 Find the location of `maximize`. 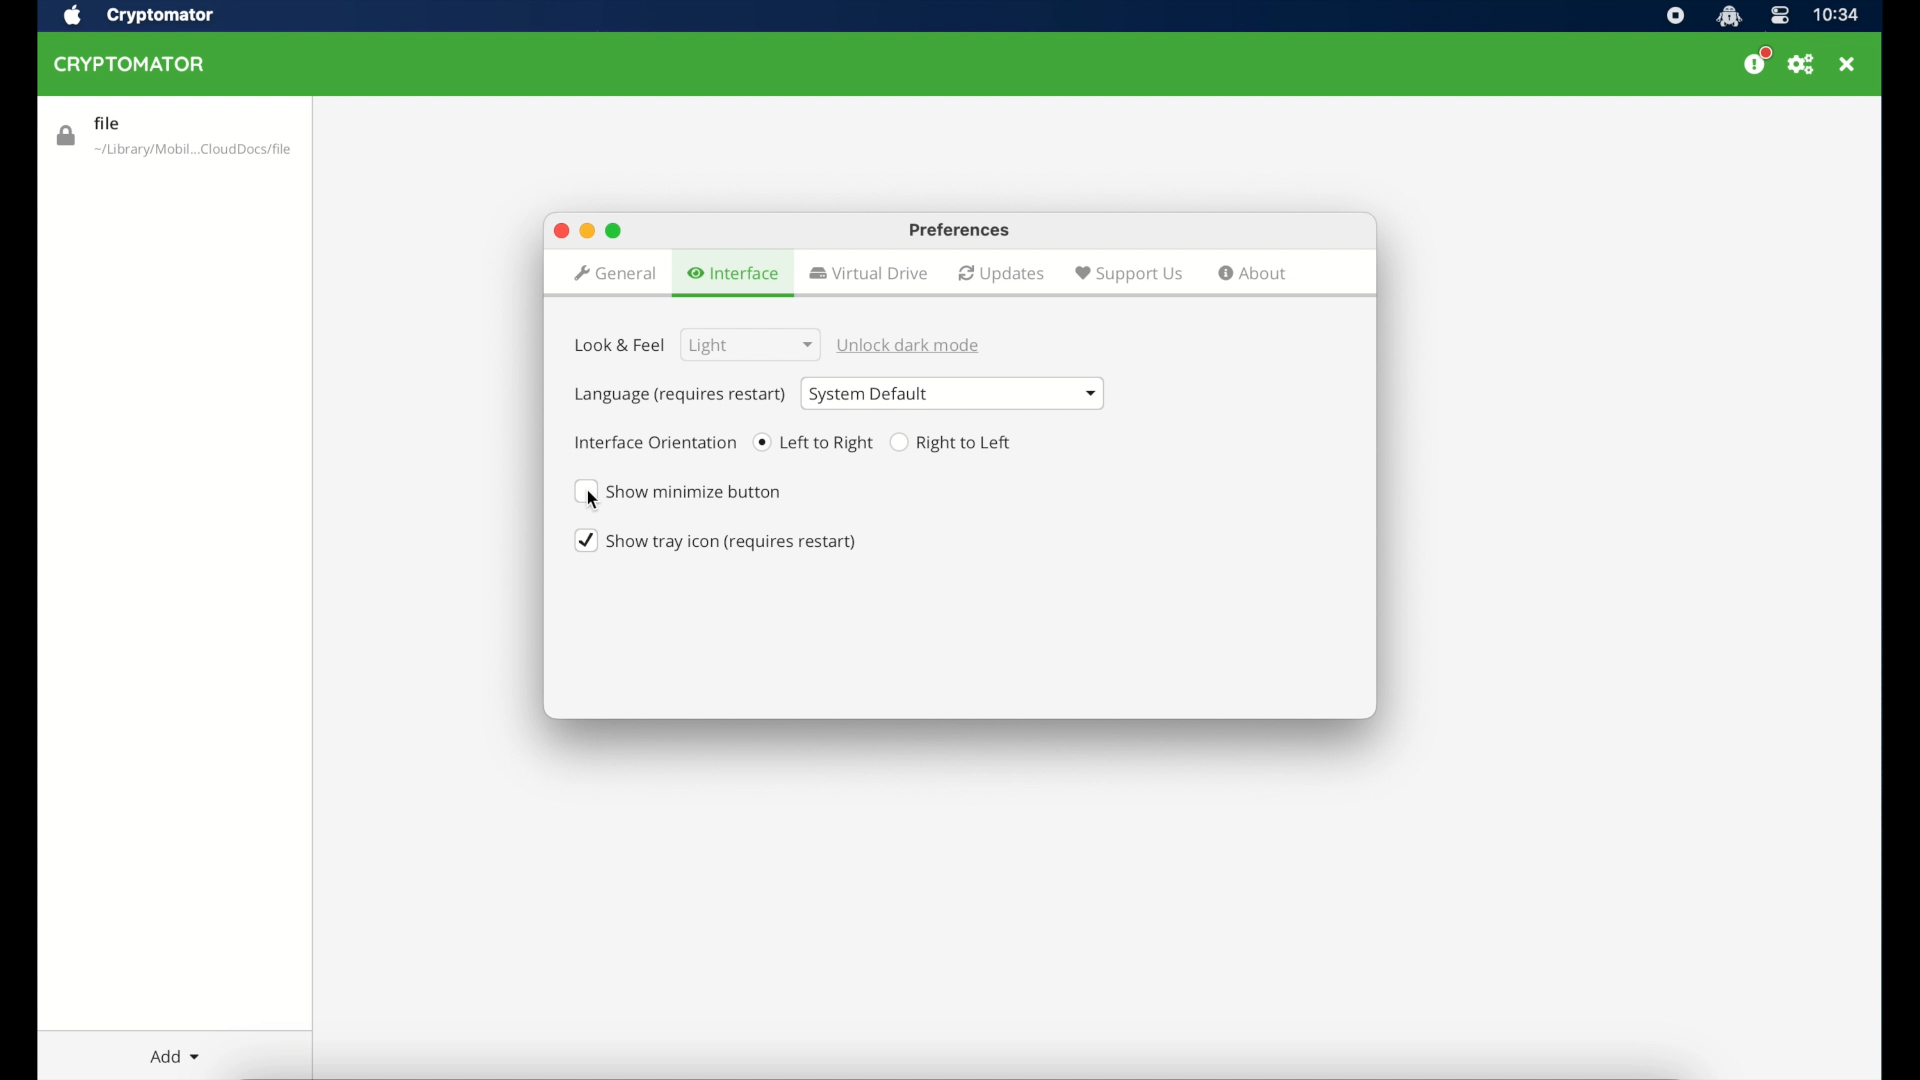

maximize is located at coordinates (560, 231).